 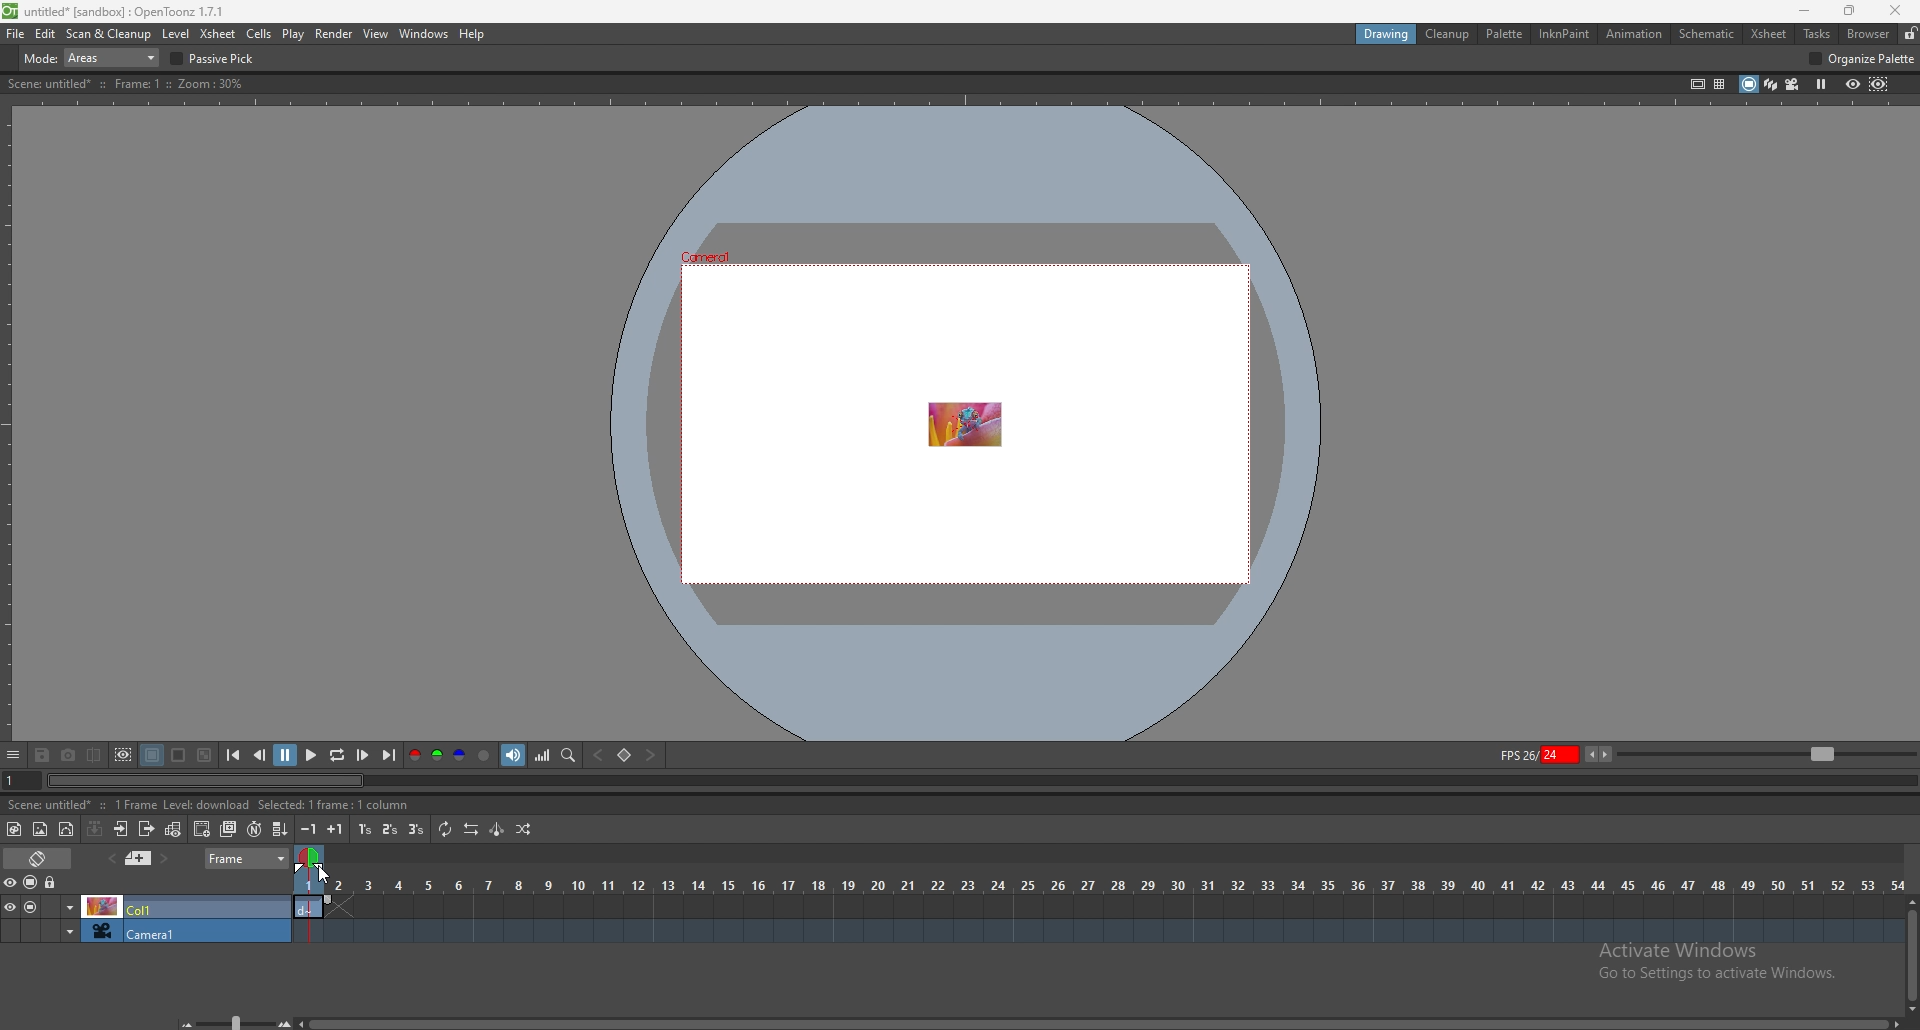 What do you see at coordinates (1871, 33) in the screenshot?
I see `browser` at bounding box center [1871, 33].